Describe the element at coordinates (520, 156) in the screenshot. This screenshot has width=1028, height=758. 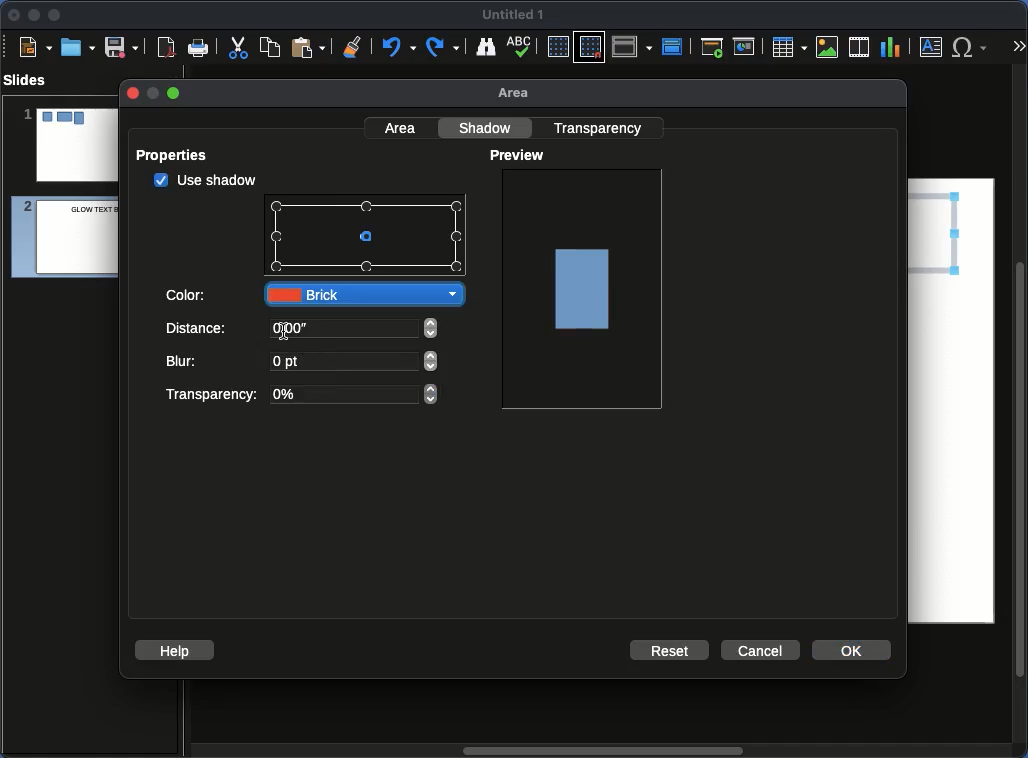
I see `Preview` at that location.